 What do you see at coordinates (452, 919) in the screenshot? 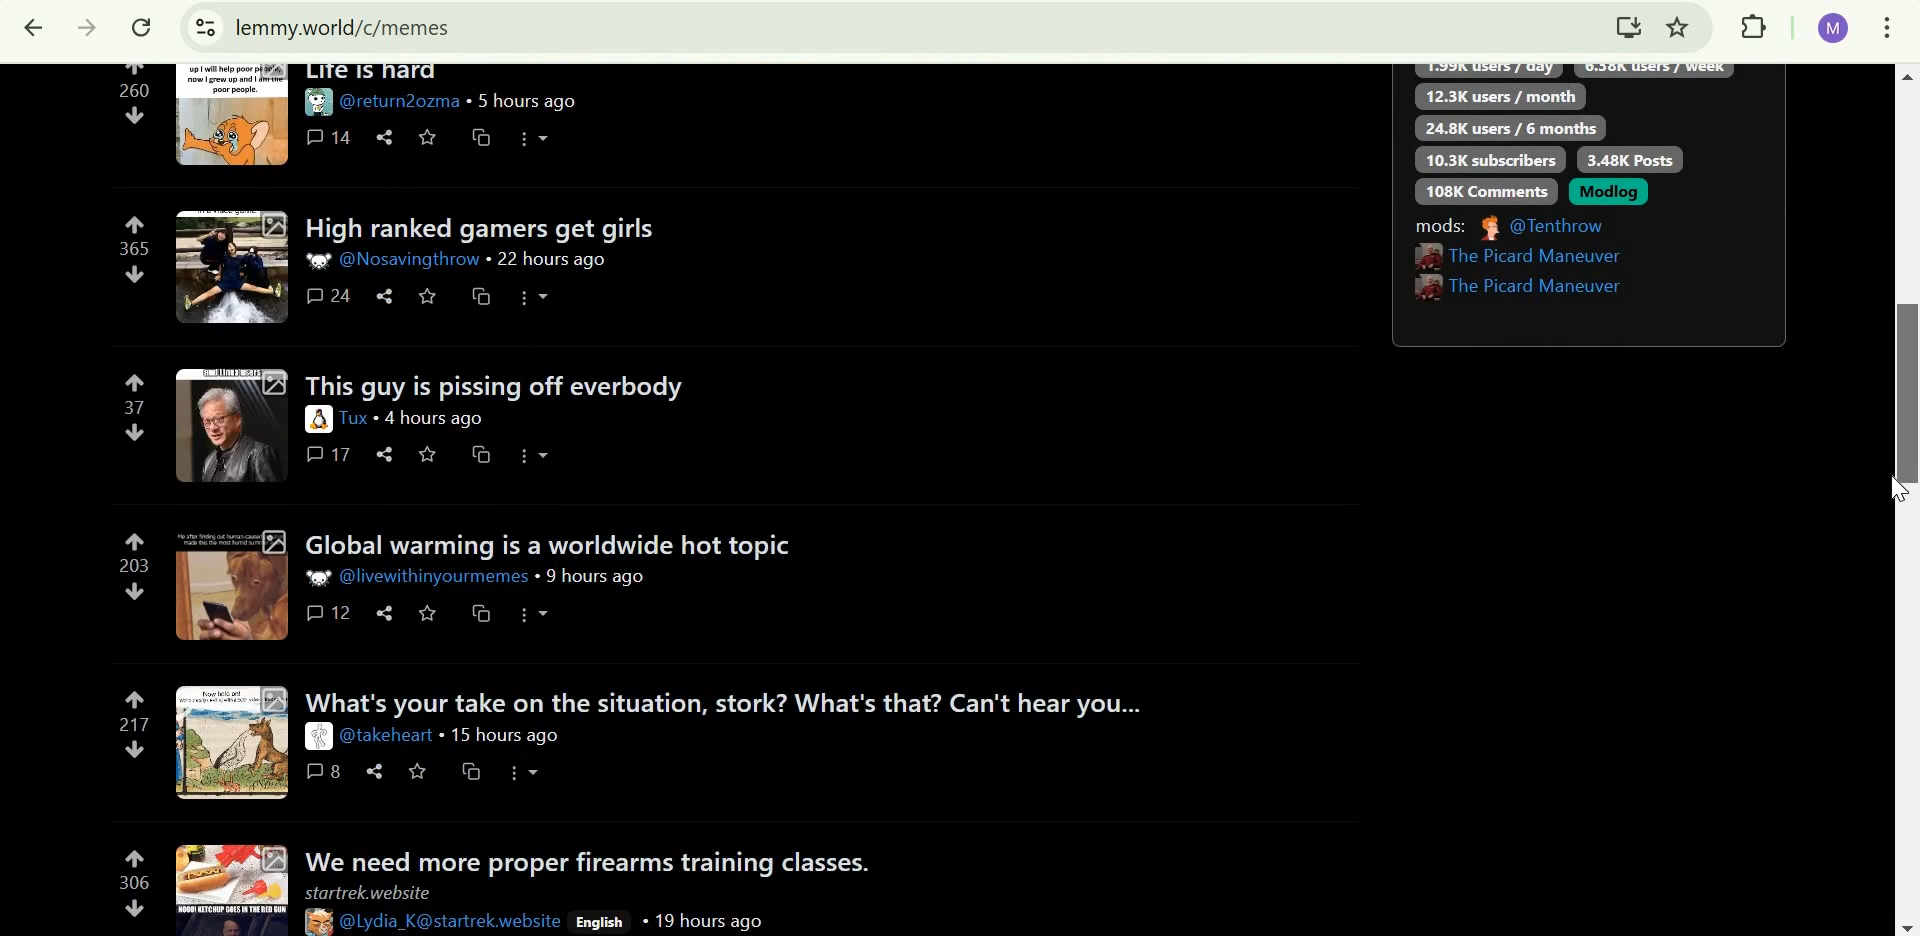
I see `User Ids` at bounding box center [452, 919].